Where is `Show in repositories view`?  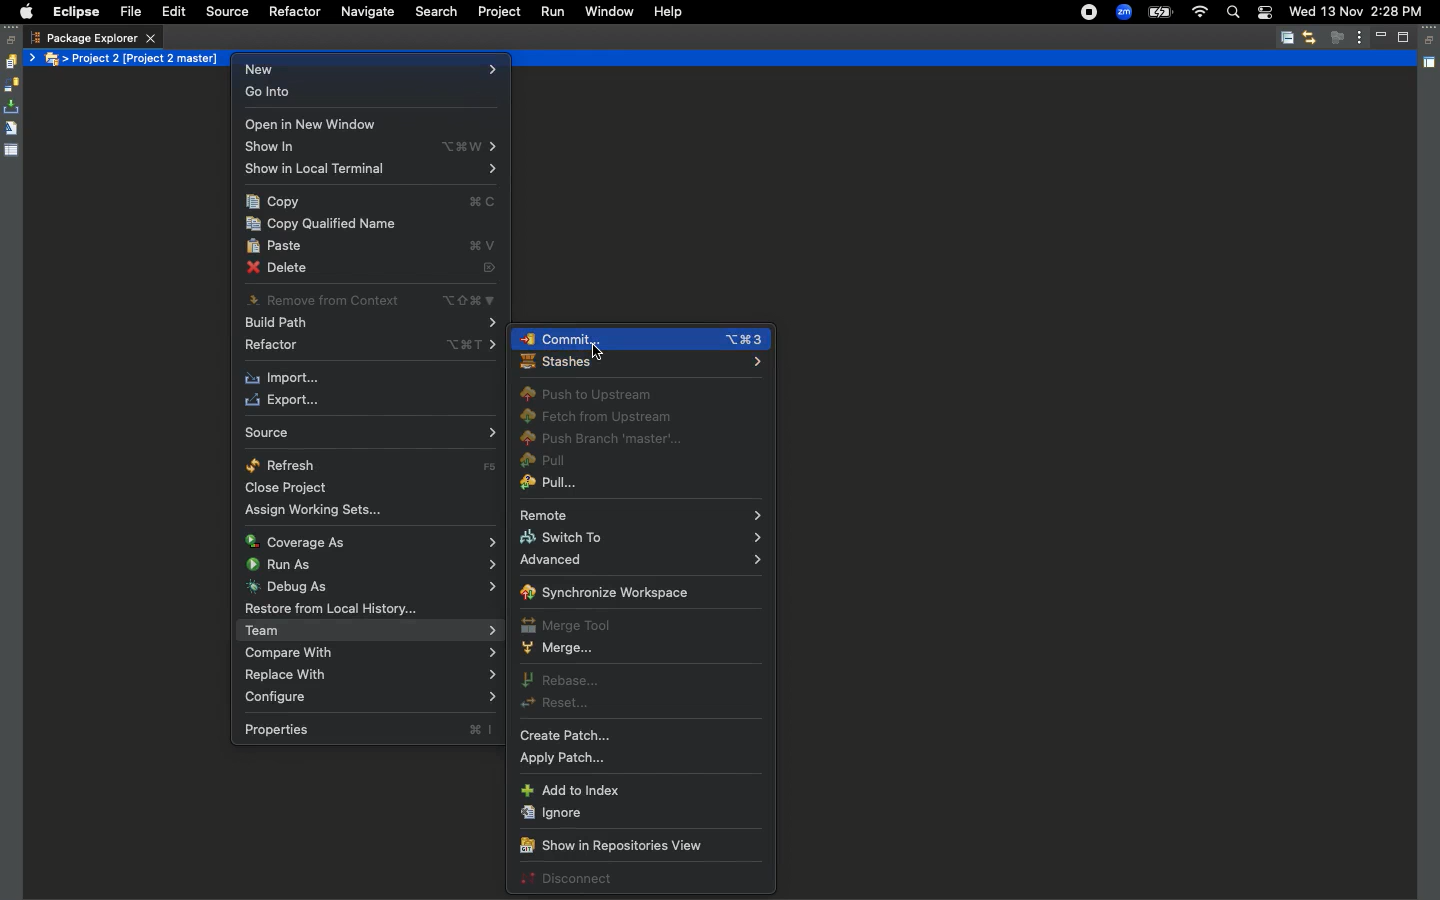
Show in repositories view is located at coordinates (609, 847).